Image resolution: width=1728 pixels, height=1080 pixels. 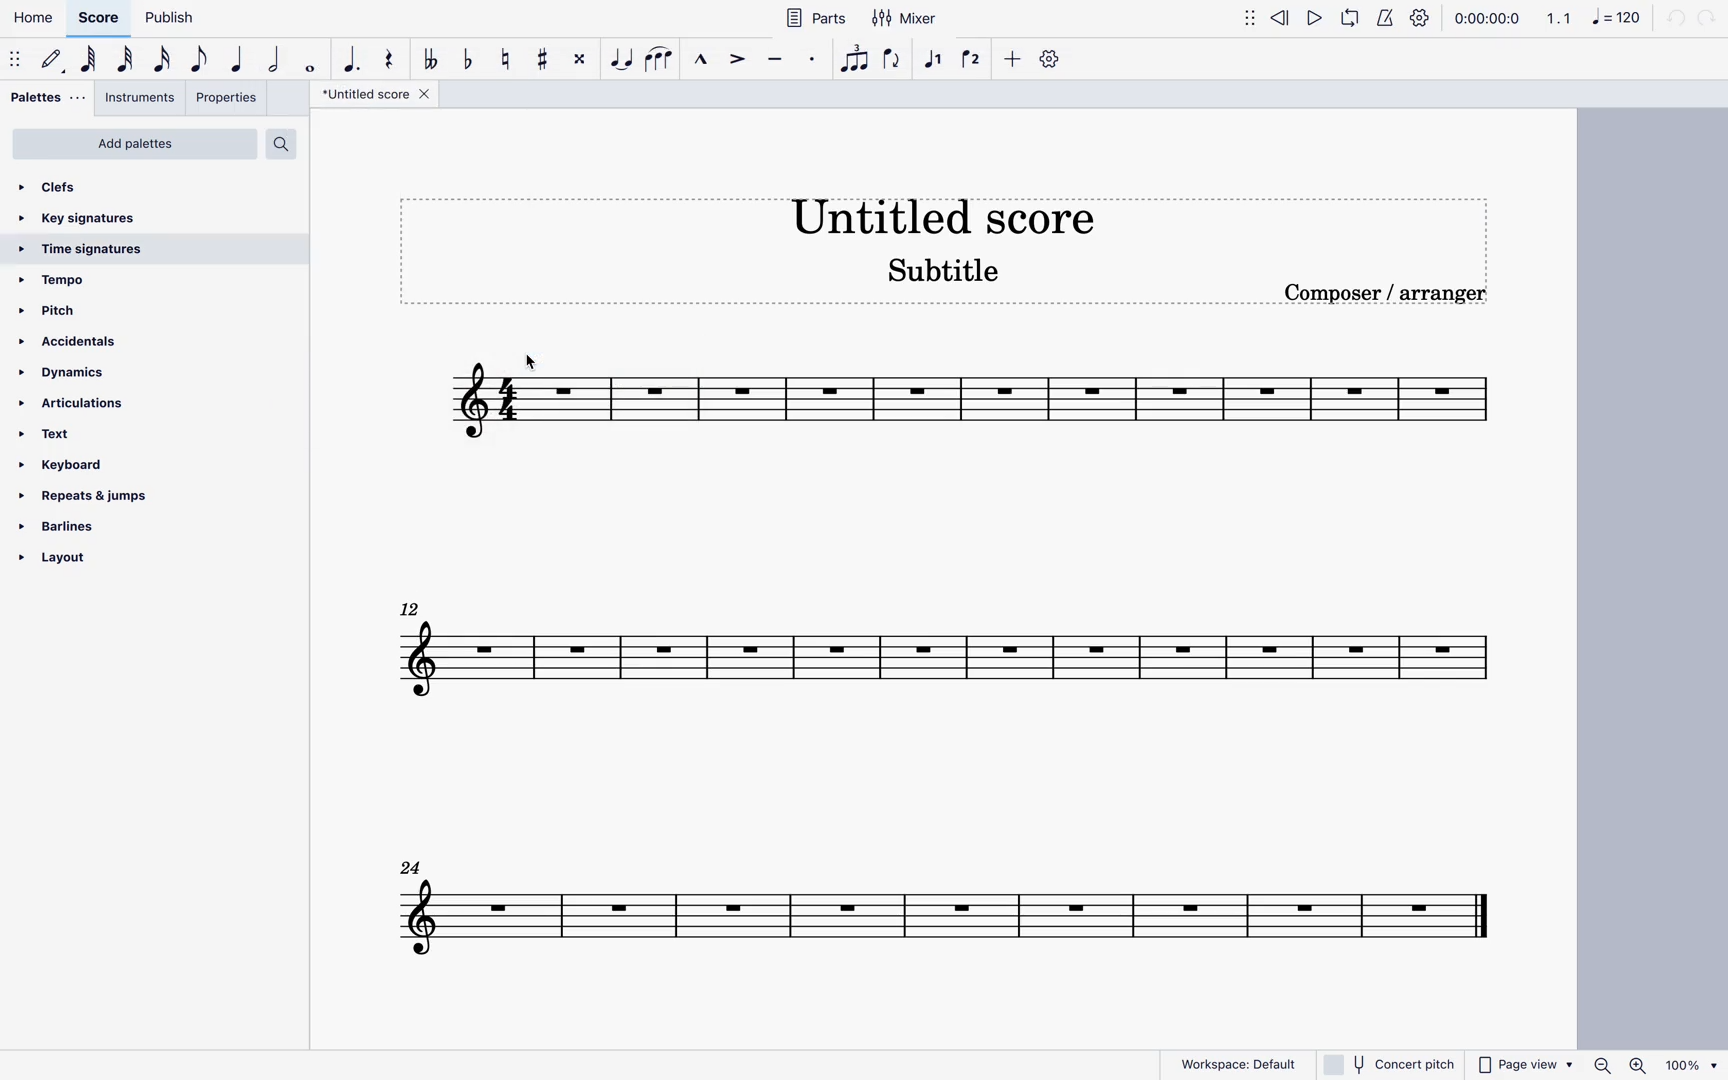 What do you see at coordinates (1390, 1063) in the screenshot?
I see `concert pitch` at bounding box center [1390, 1063].